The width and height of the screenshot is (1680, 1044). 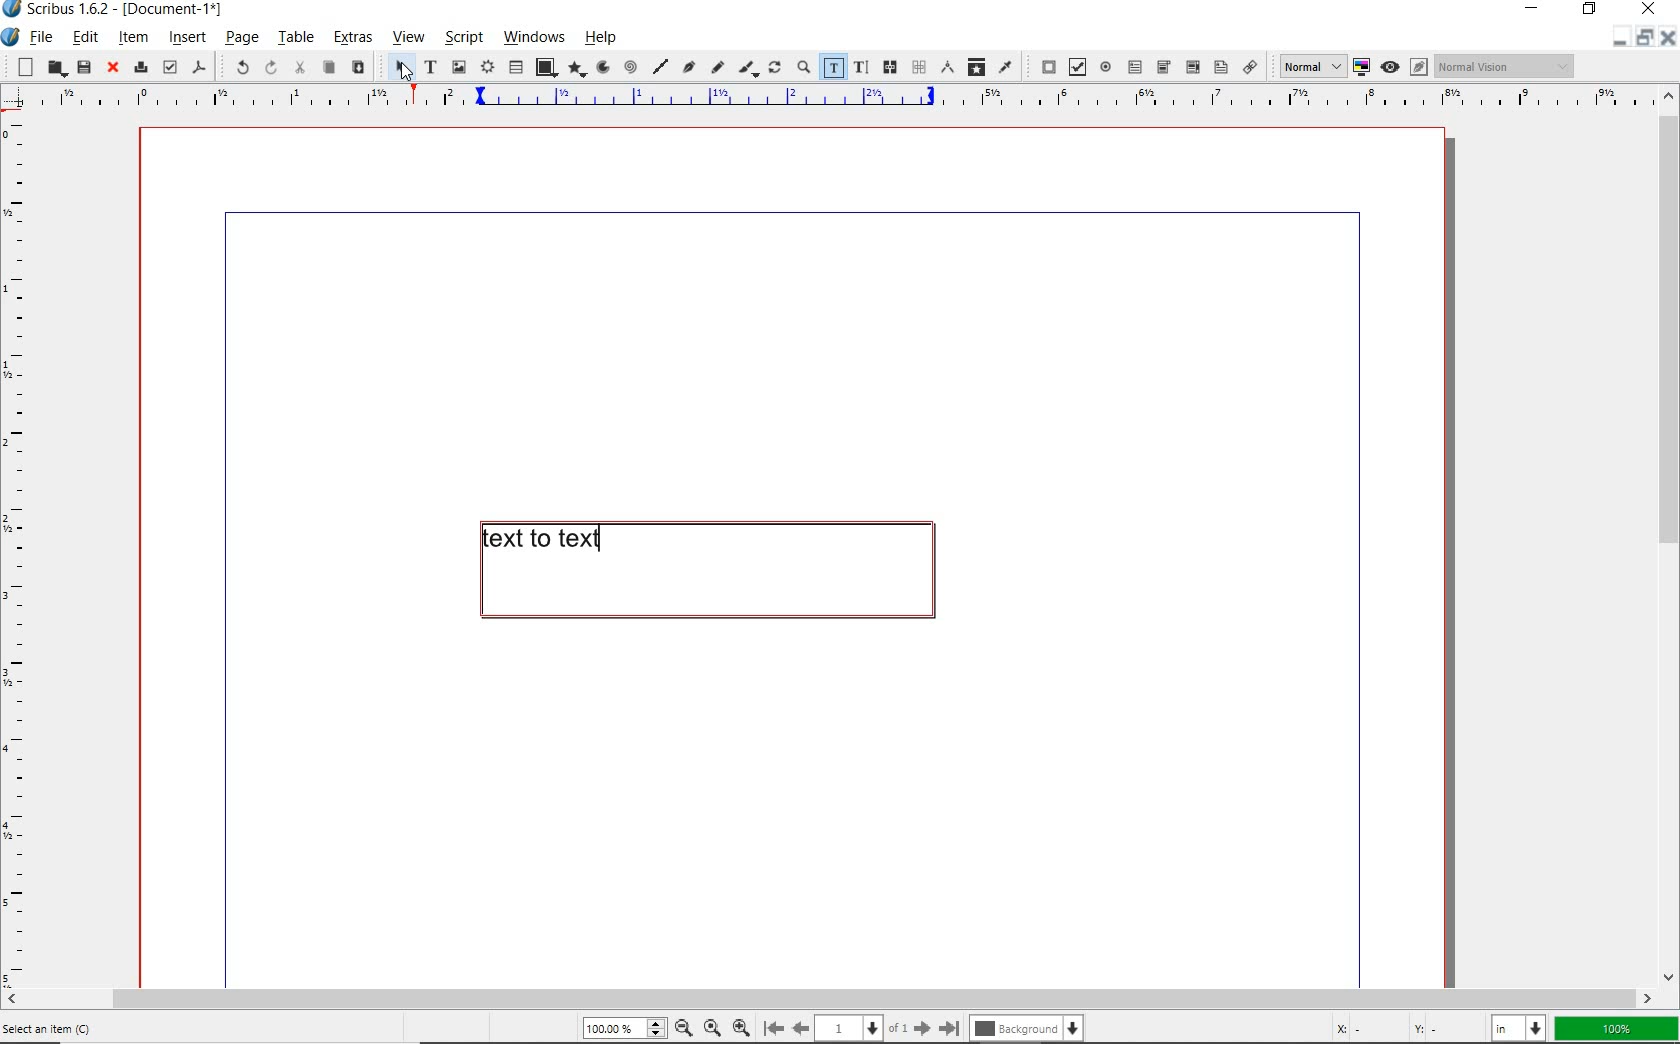 What do you see at coordinates (21, 66) in the screenshot?
I see `new` at bounding box center [21, 66].